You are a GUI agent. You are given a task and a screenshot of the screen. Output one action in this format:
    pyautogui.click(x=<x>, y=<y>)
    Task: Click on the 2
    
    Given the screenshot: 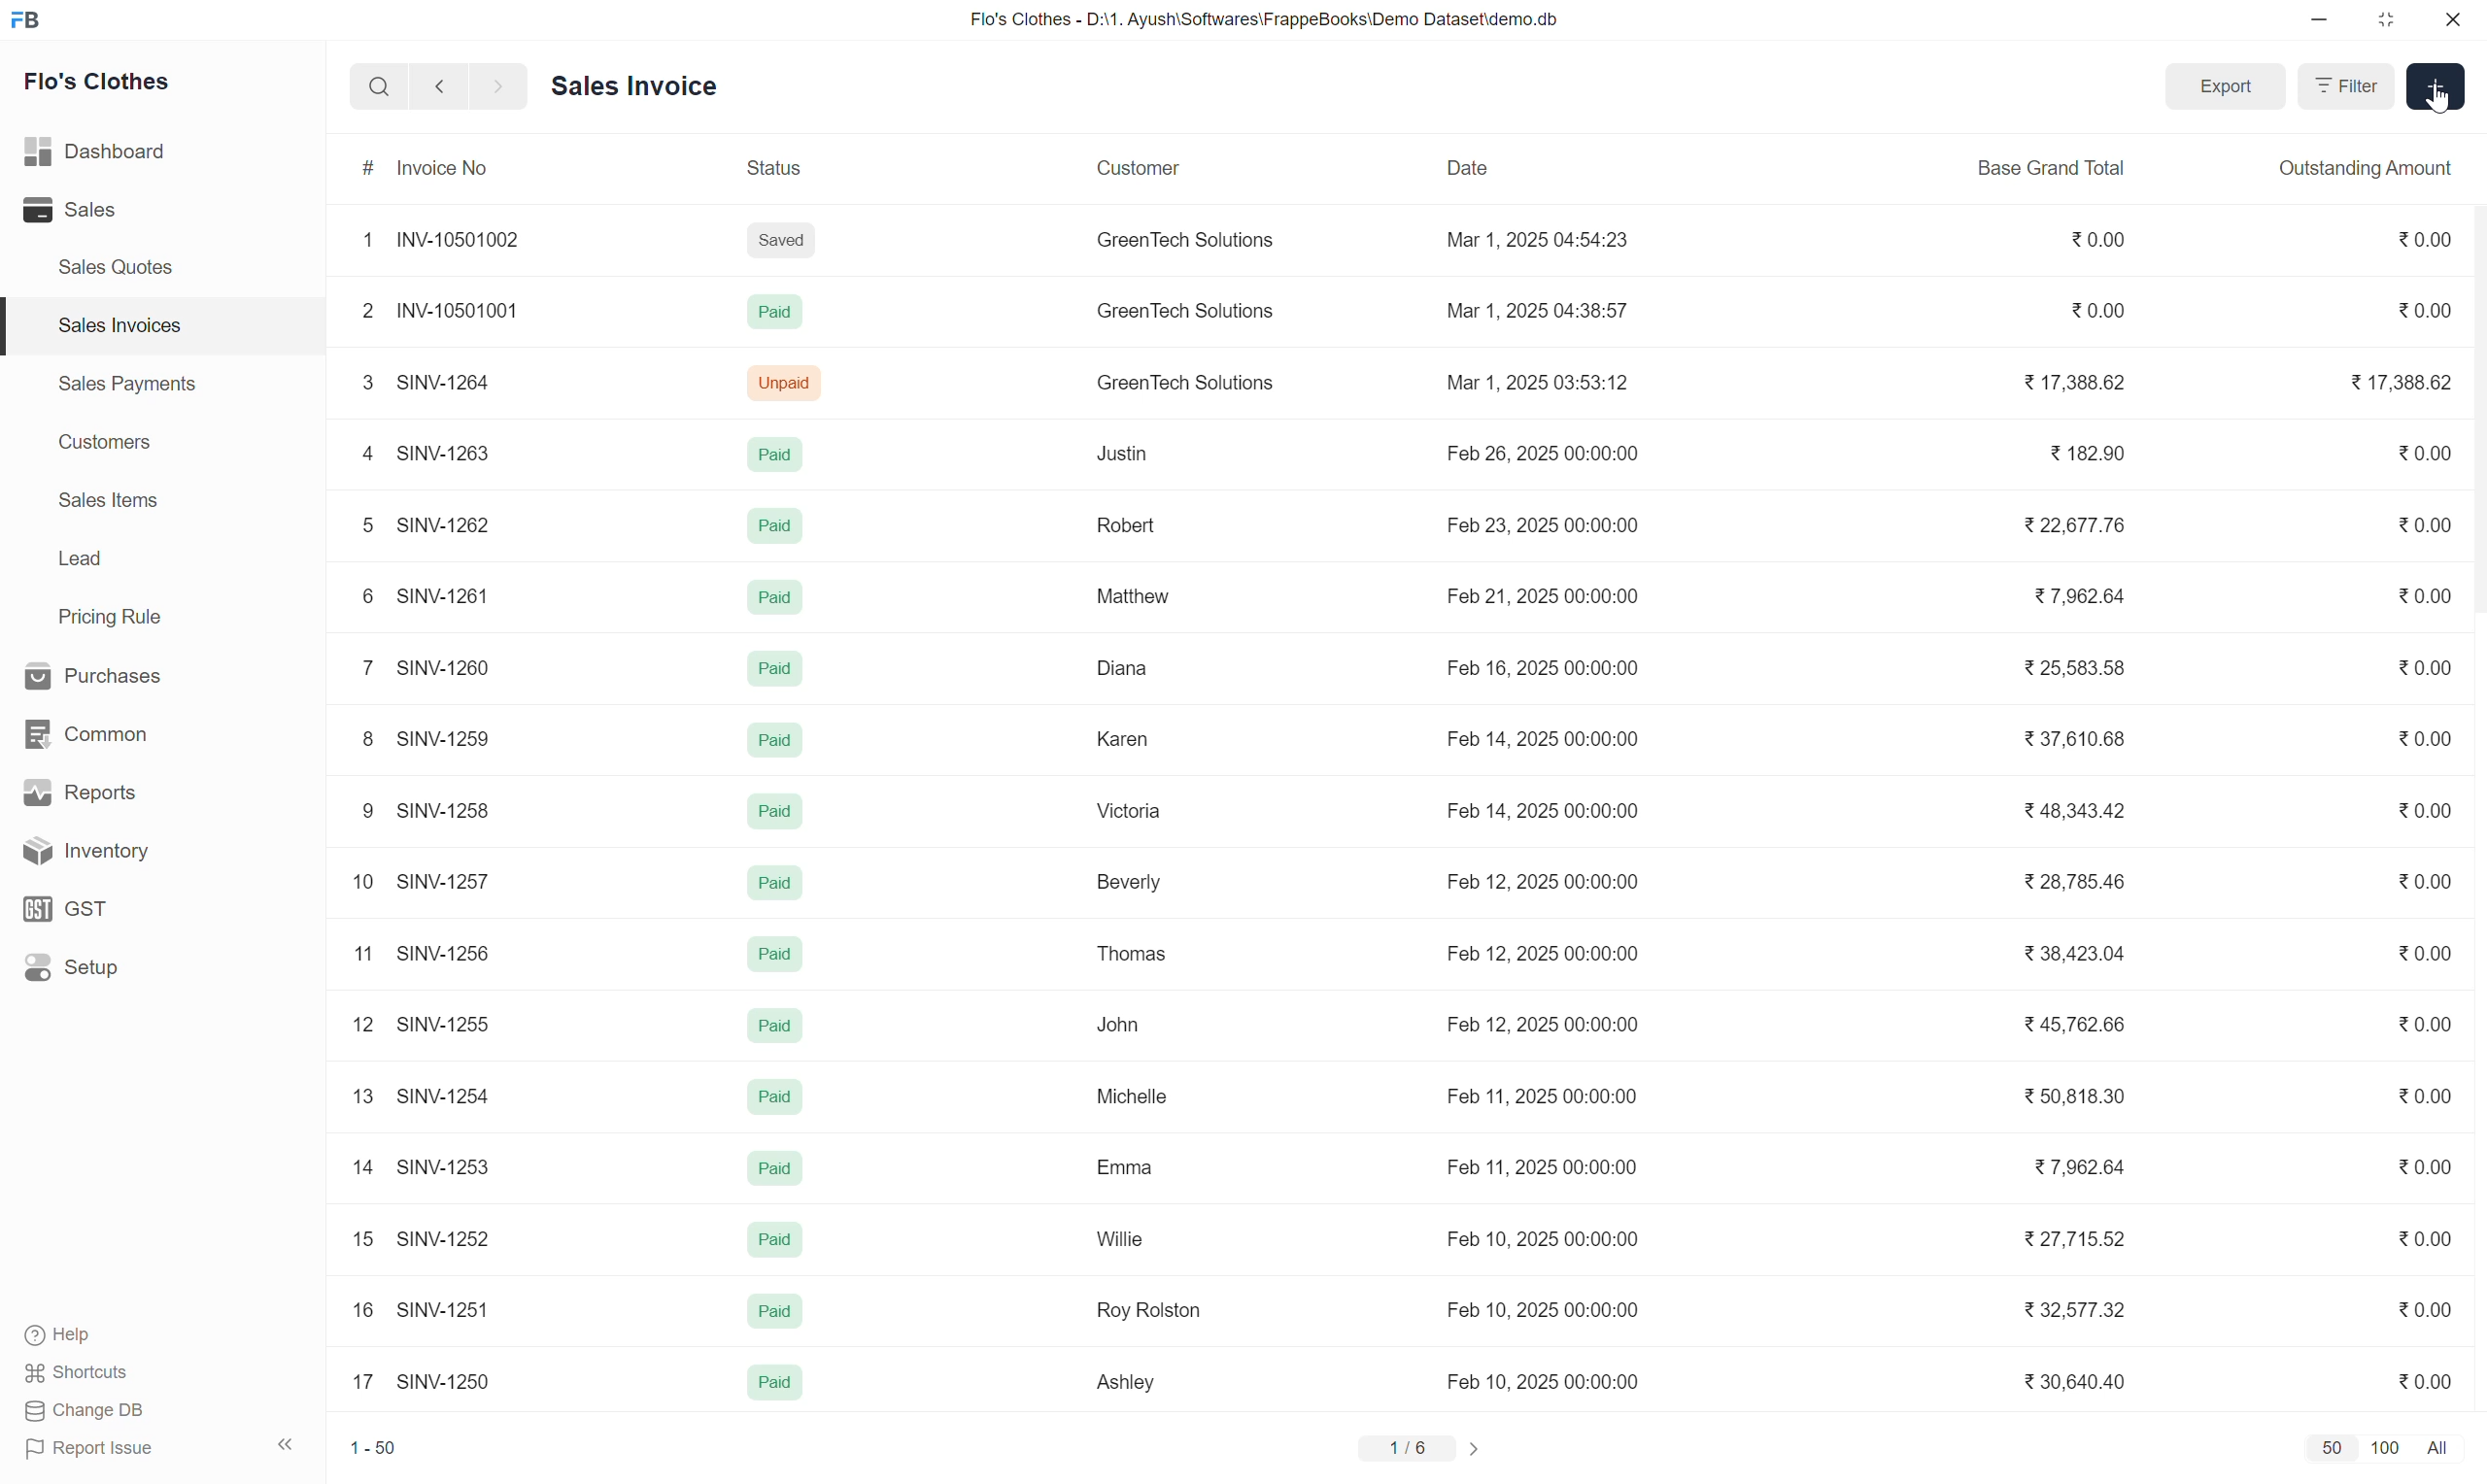 What is the action you would take?
    pyautogui.click(x=363, y=314)
    